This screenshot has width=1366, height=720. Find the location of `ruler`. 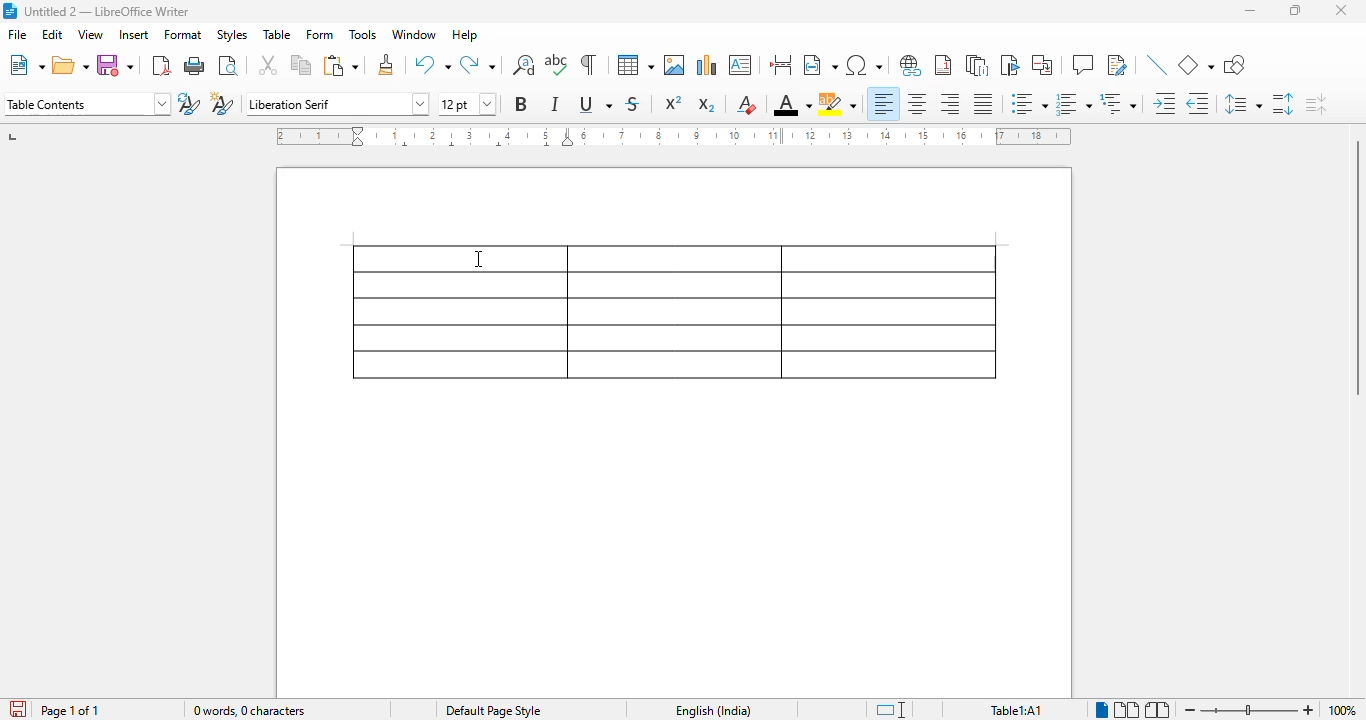

ruler is located at coordinates (673, 136).